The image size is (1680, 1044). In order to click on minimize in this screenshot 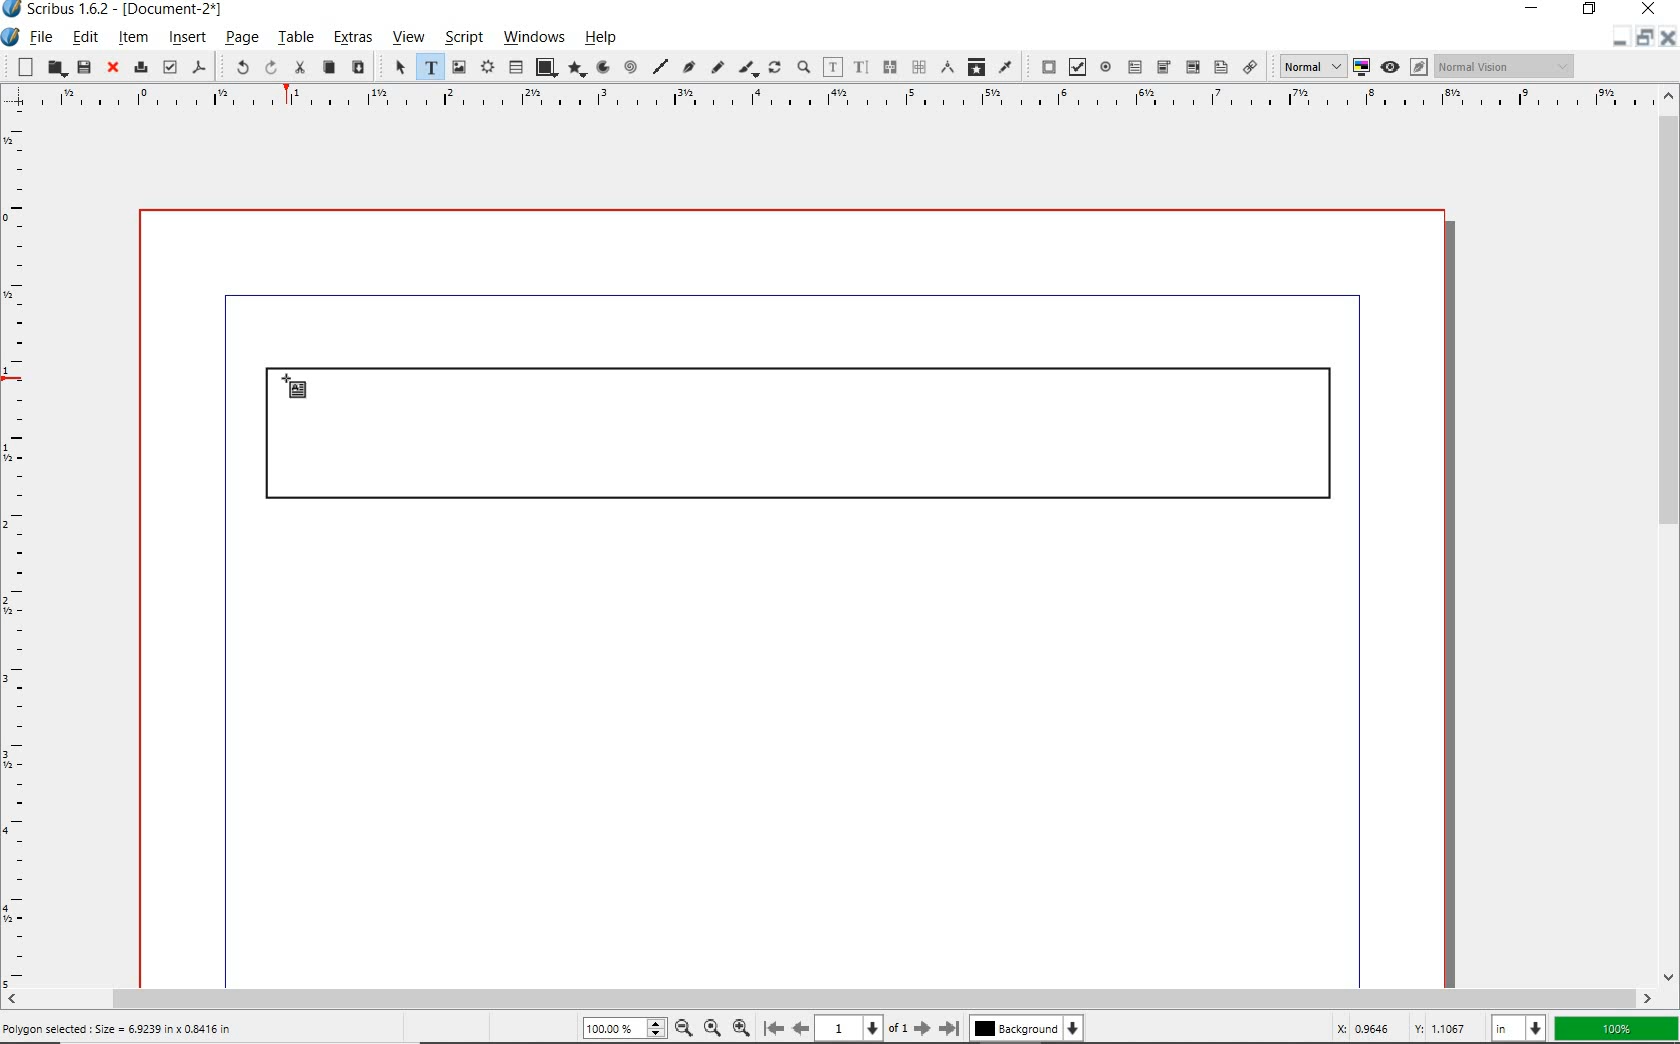, I will do `click(1617, 43)`.